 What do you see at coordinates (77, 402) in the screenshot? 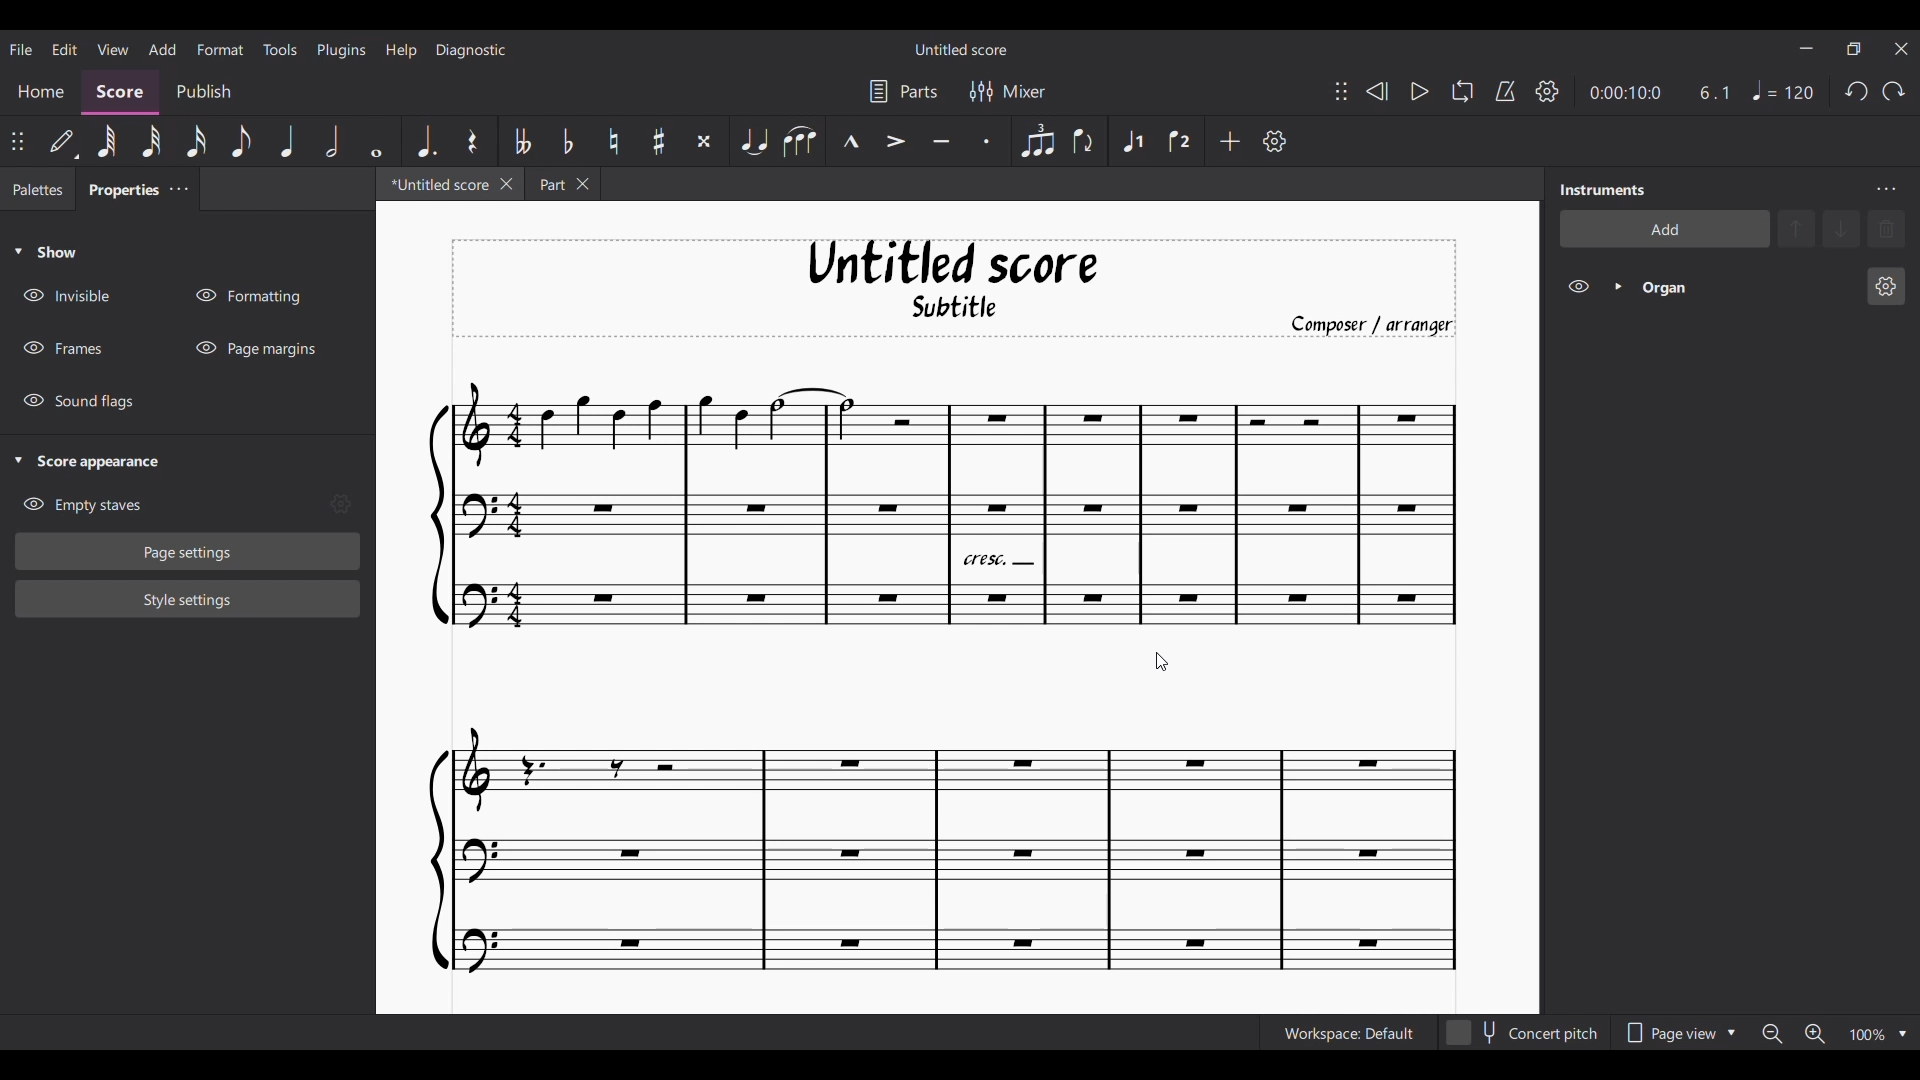
I see `Hide Sound flags` at bounding box center [77, 402].